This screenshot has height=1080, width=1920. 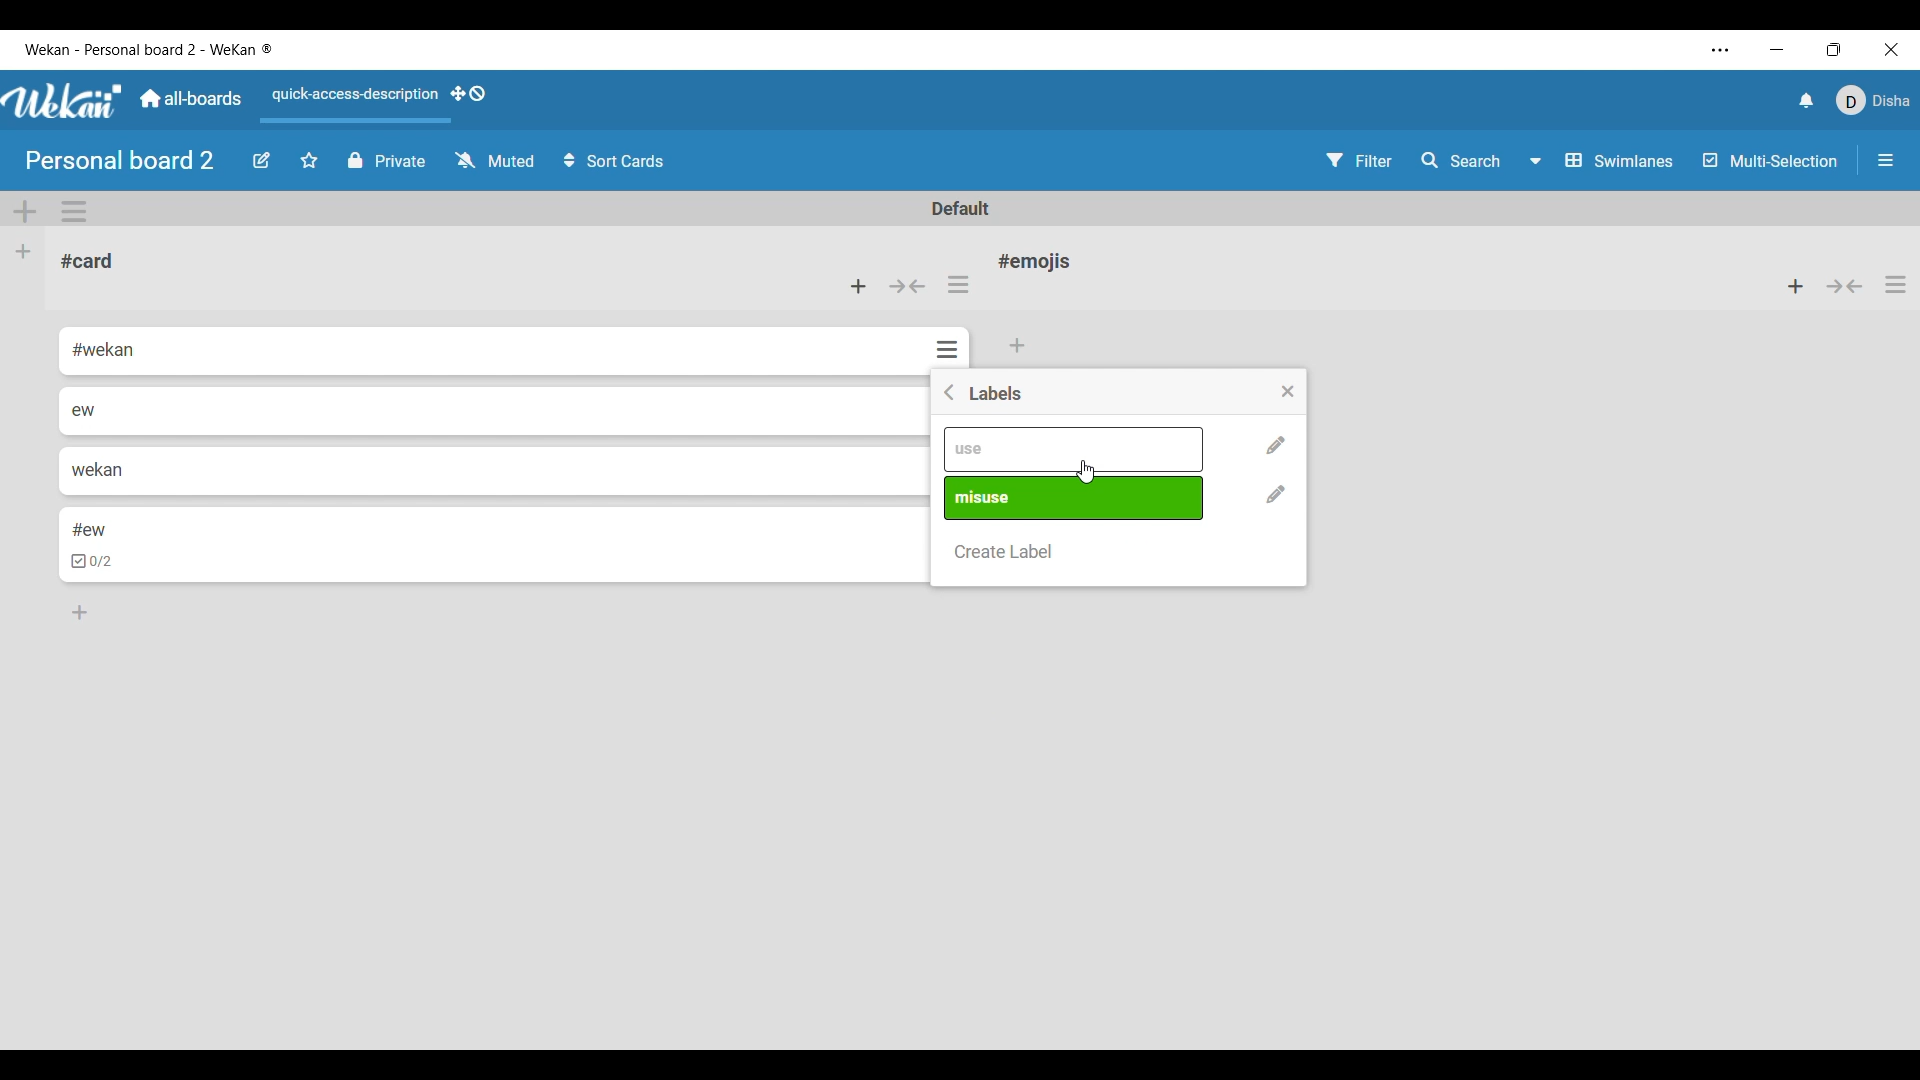 I want to click on Add swimlane, so click(x=25, y=212).